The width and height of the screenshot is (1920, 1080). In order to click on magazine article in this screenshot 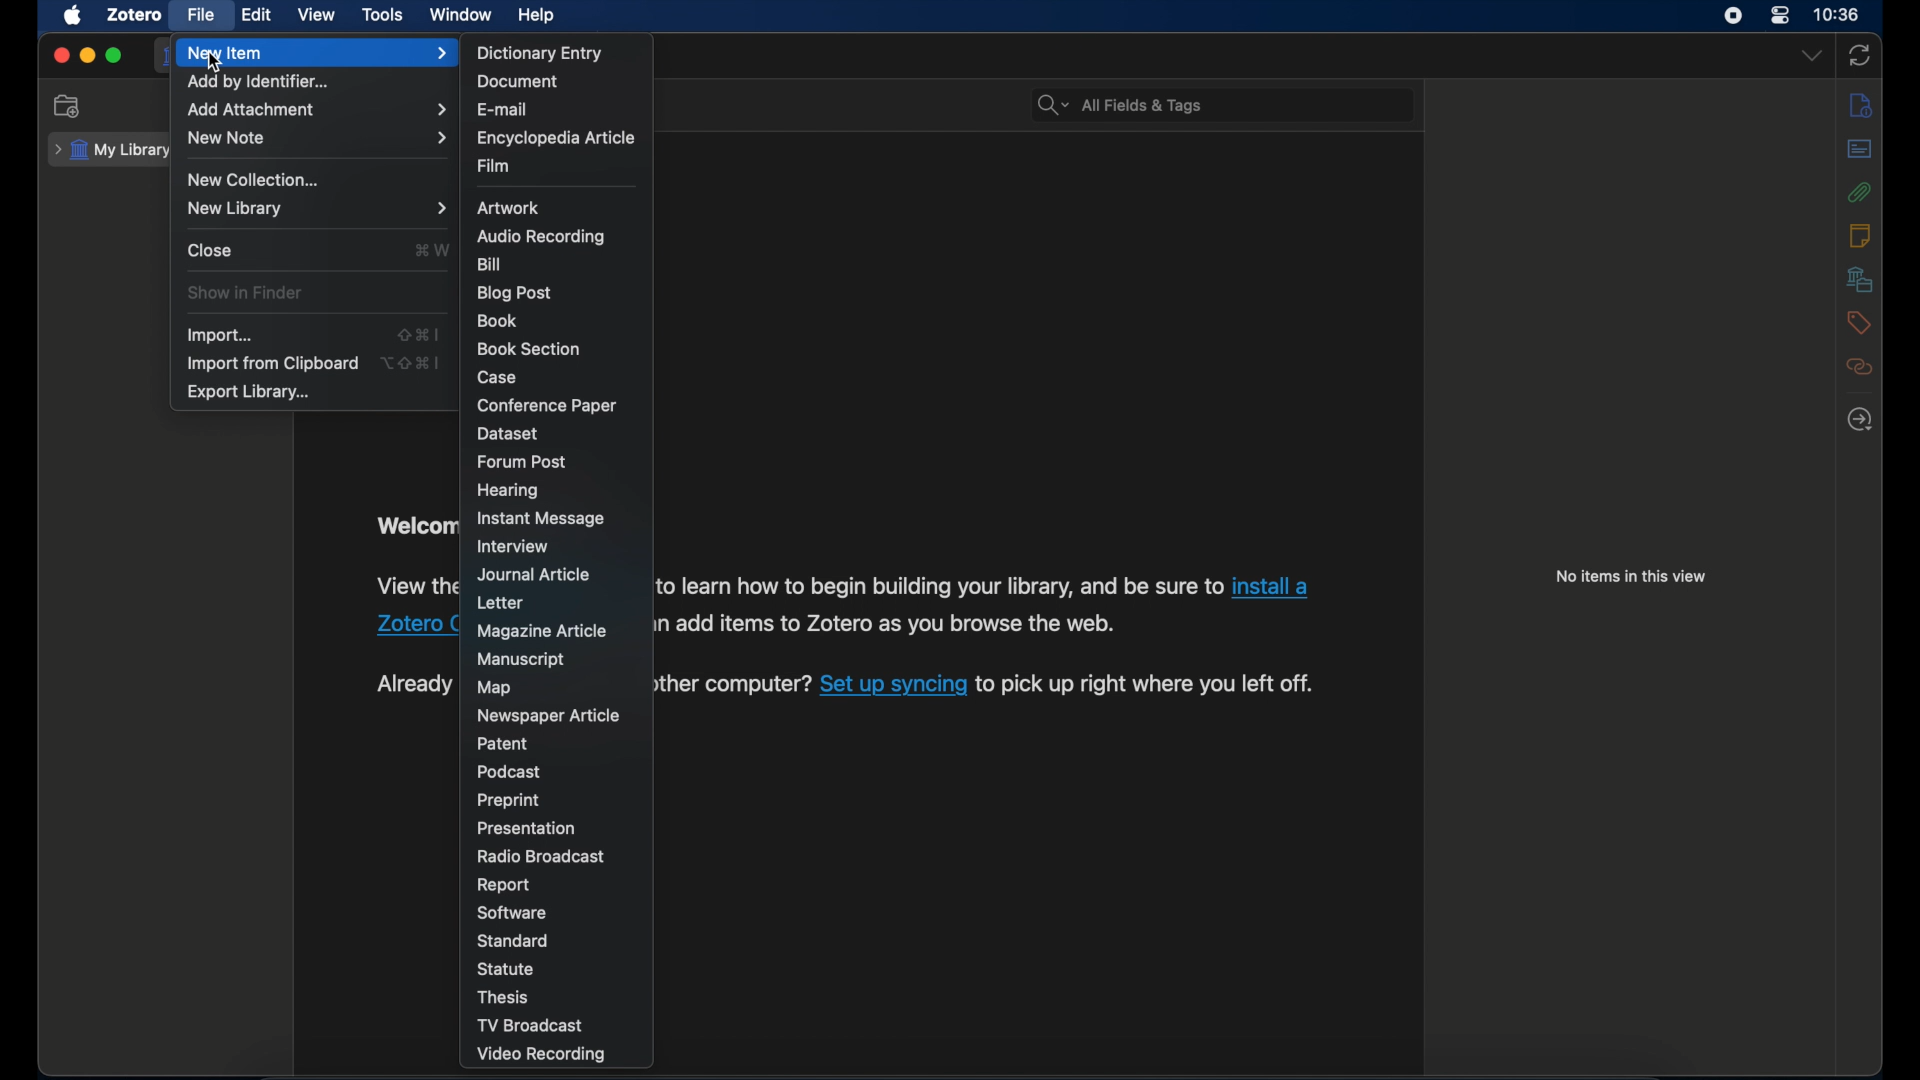, I will do `click(544, 632)`.